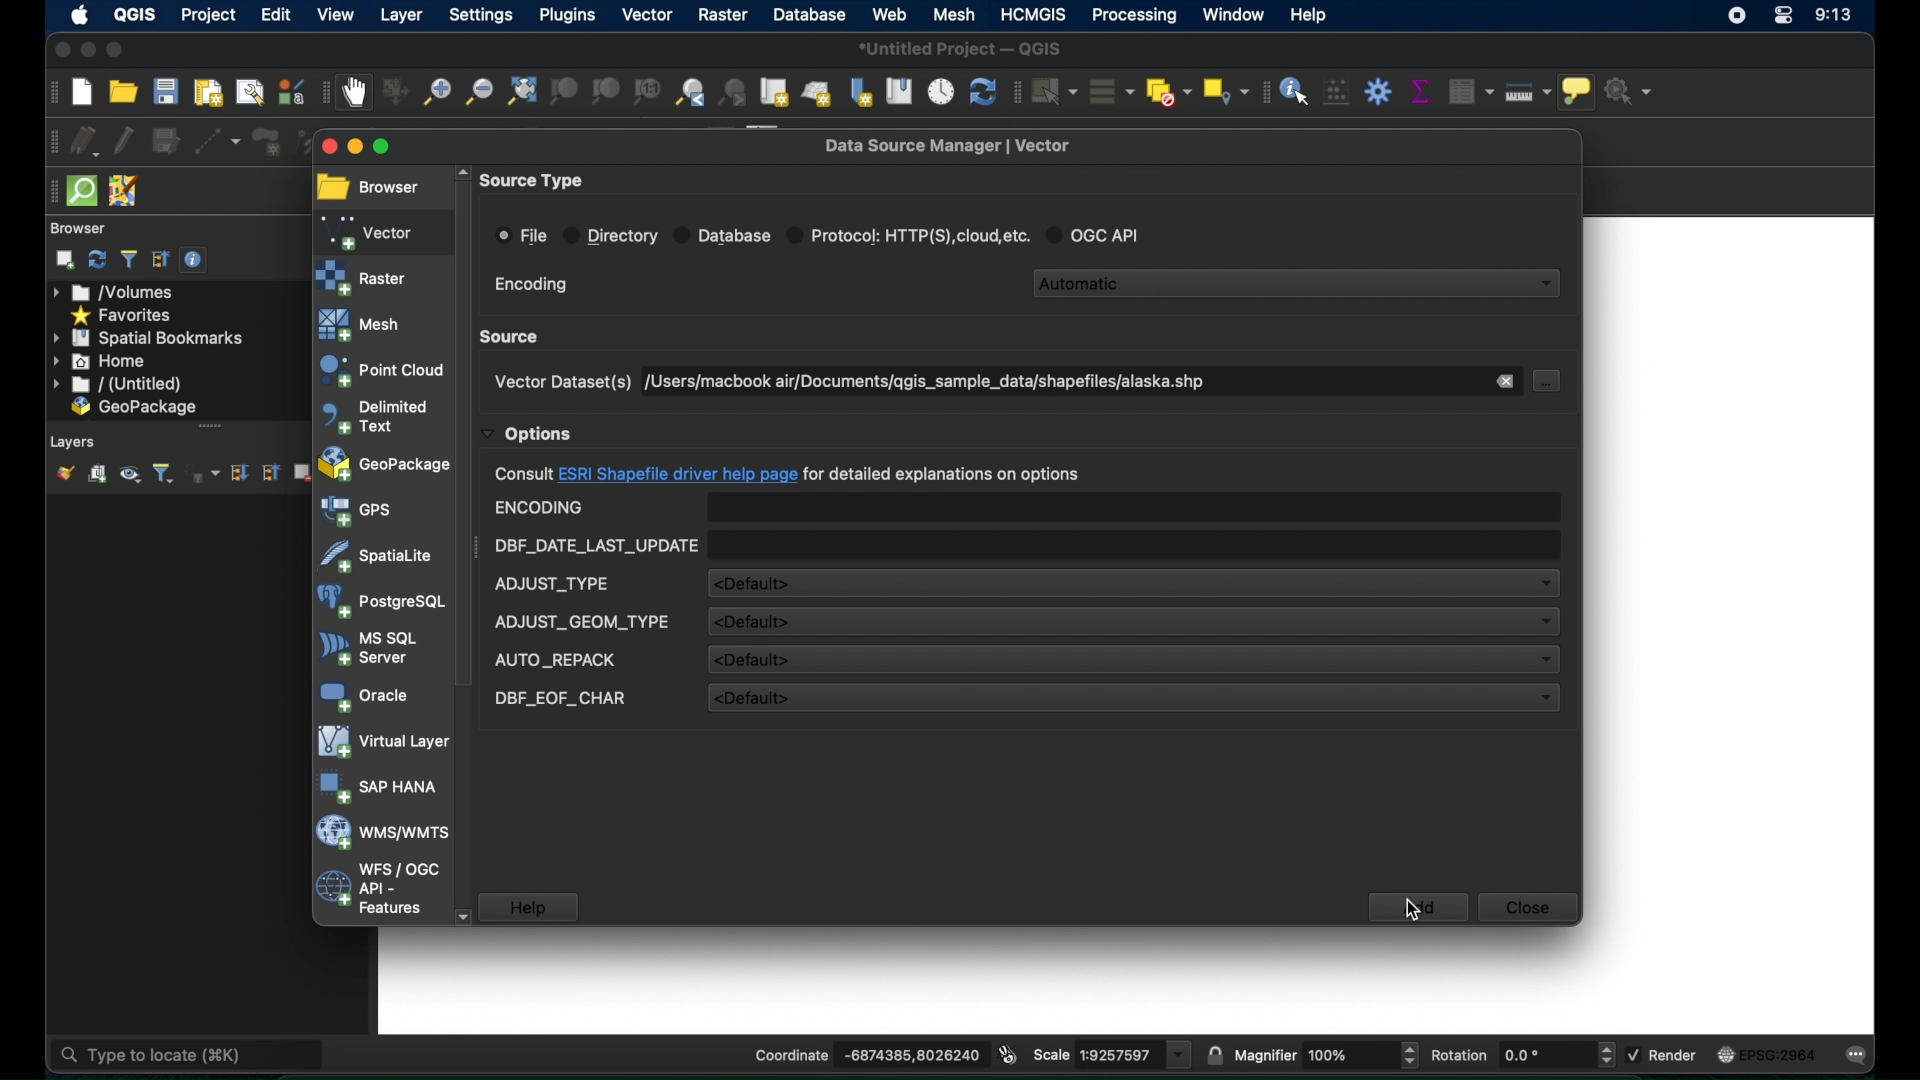  Describe the element at coordinates (646, 14) in the screenshot. I see `vector` at that location.